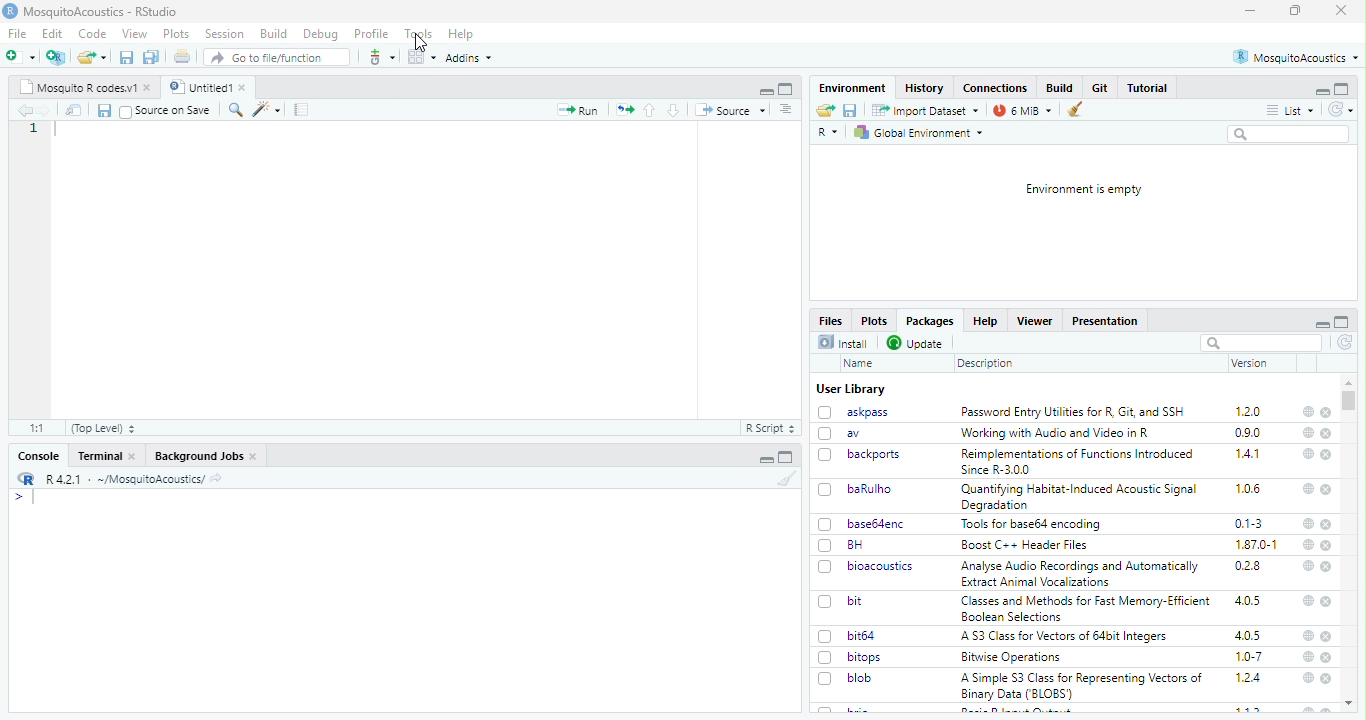 The image size is (1366, 720). What do you see at coordinates (825, 679) in the screenshot?
I see `checkbox` at bounding box center [825, 679].